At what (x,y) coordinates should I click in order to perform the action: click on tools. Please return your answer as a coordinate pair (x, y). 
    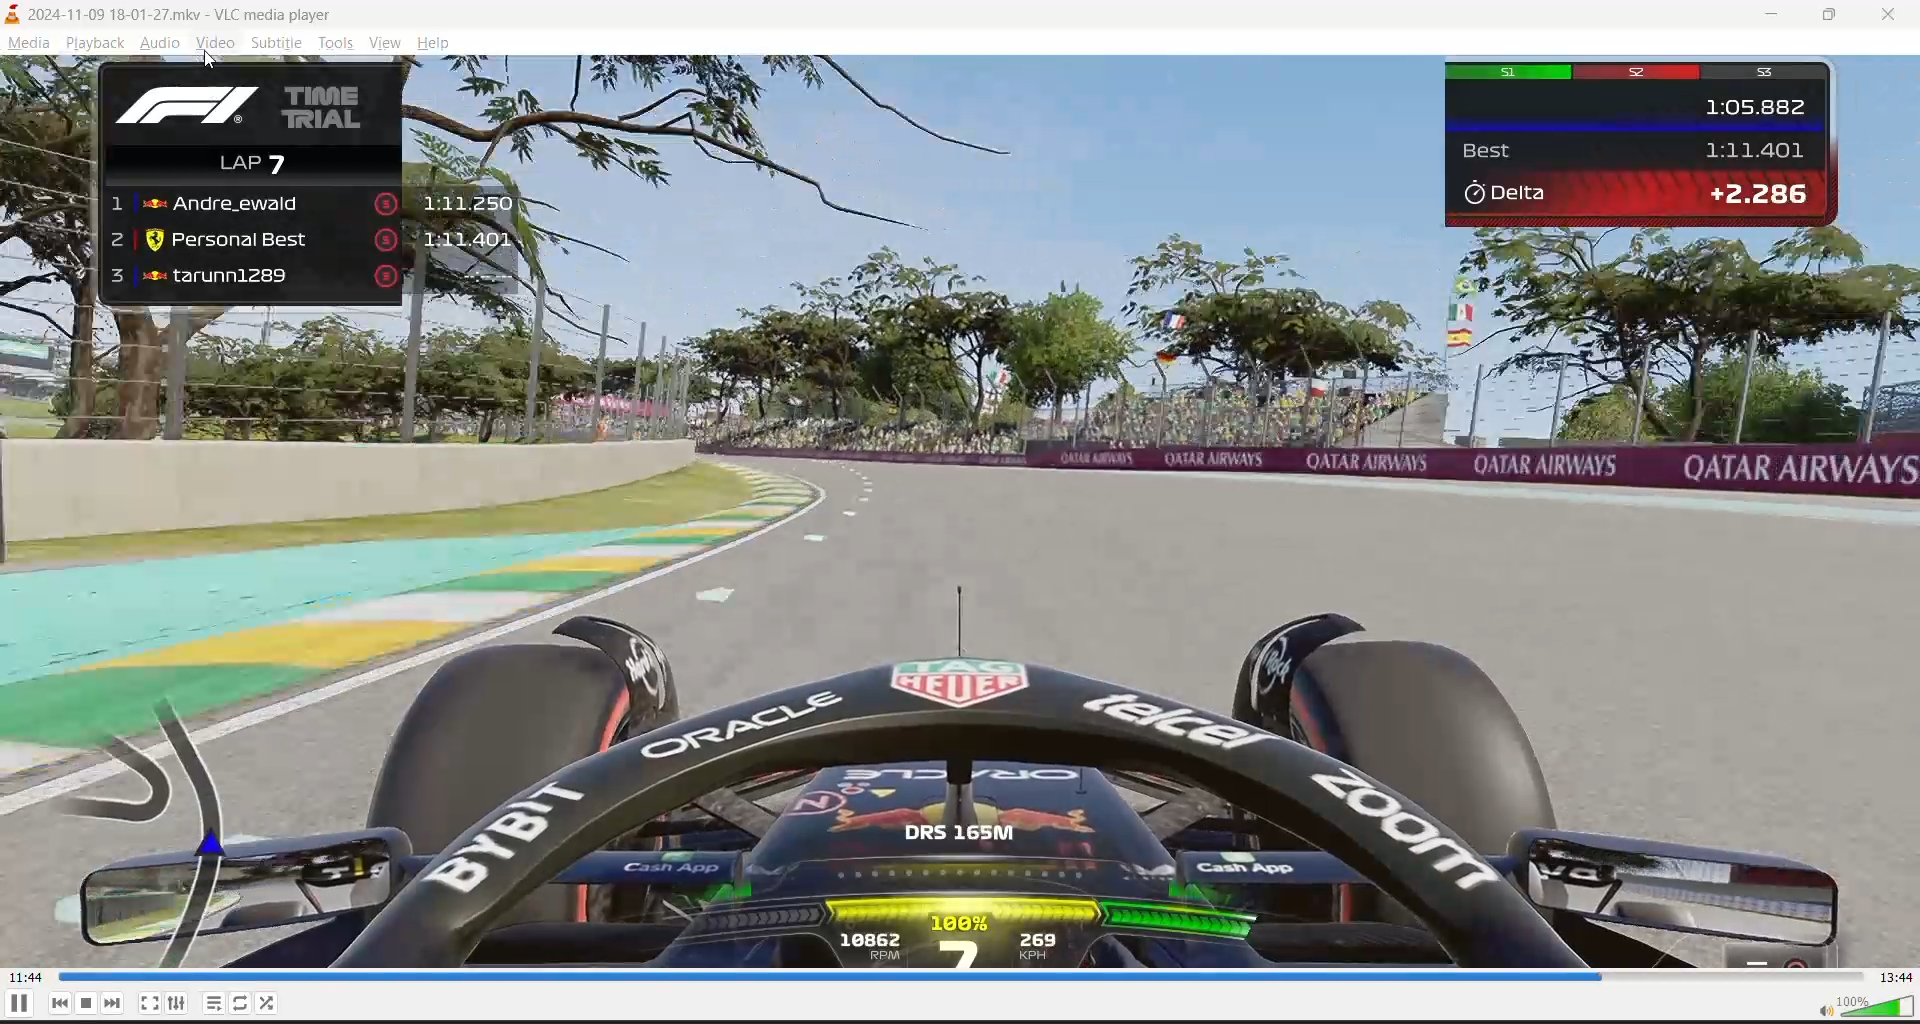
    Looking at the image, I should click on (334, 43).